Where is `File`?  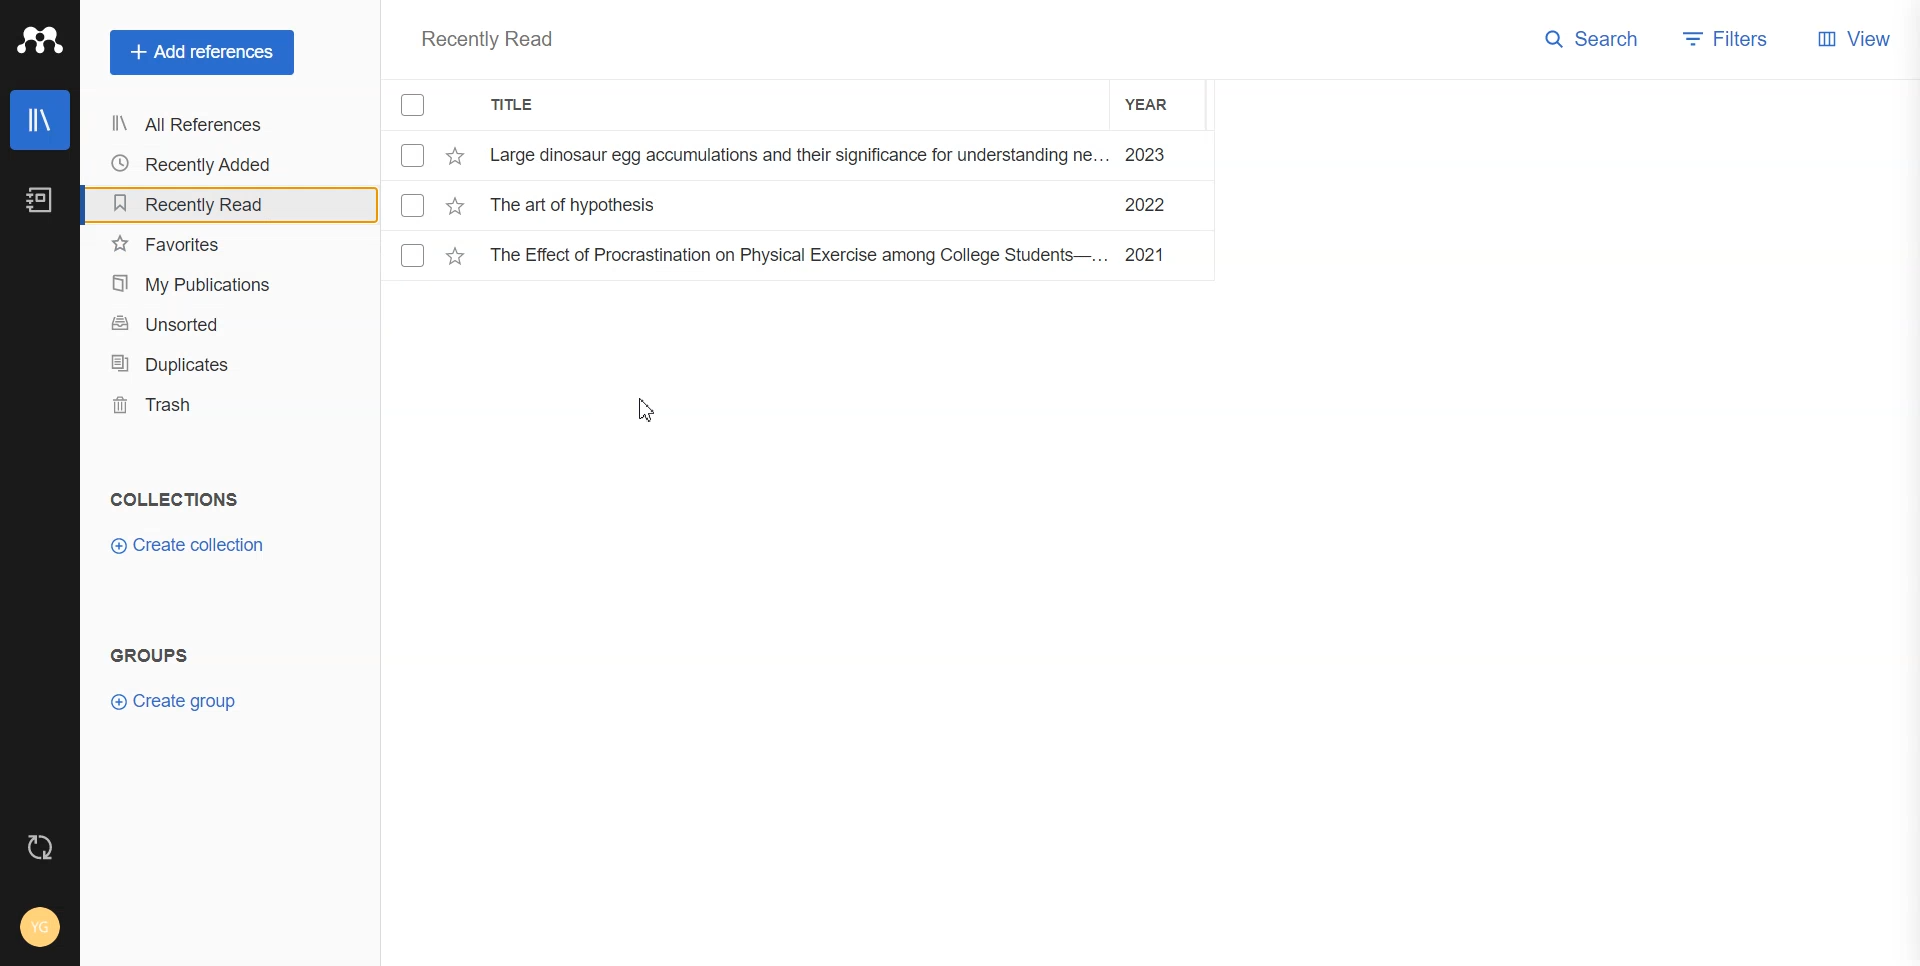
File is located at coordinates (799, 205).